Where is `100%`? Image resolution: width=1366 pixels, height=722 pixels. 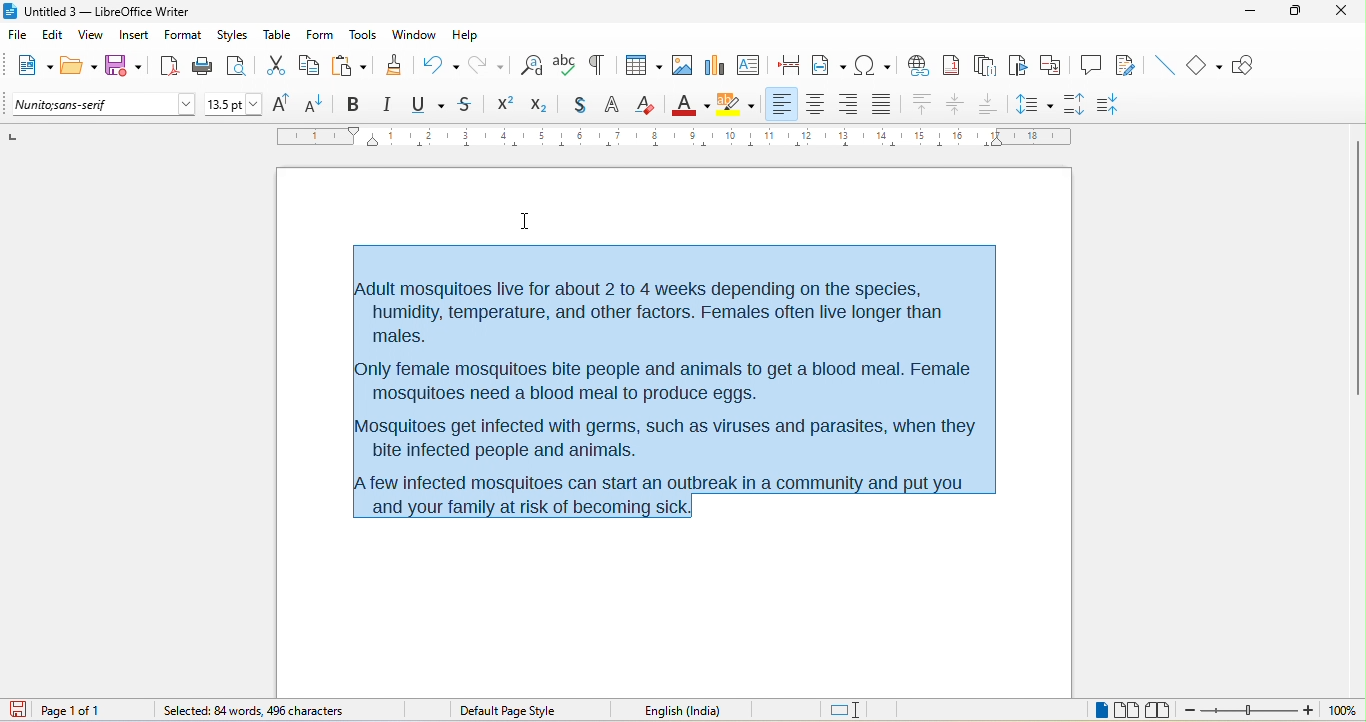 100% is located at coordinates (1342, 711).